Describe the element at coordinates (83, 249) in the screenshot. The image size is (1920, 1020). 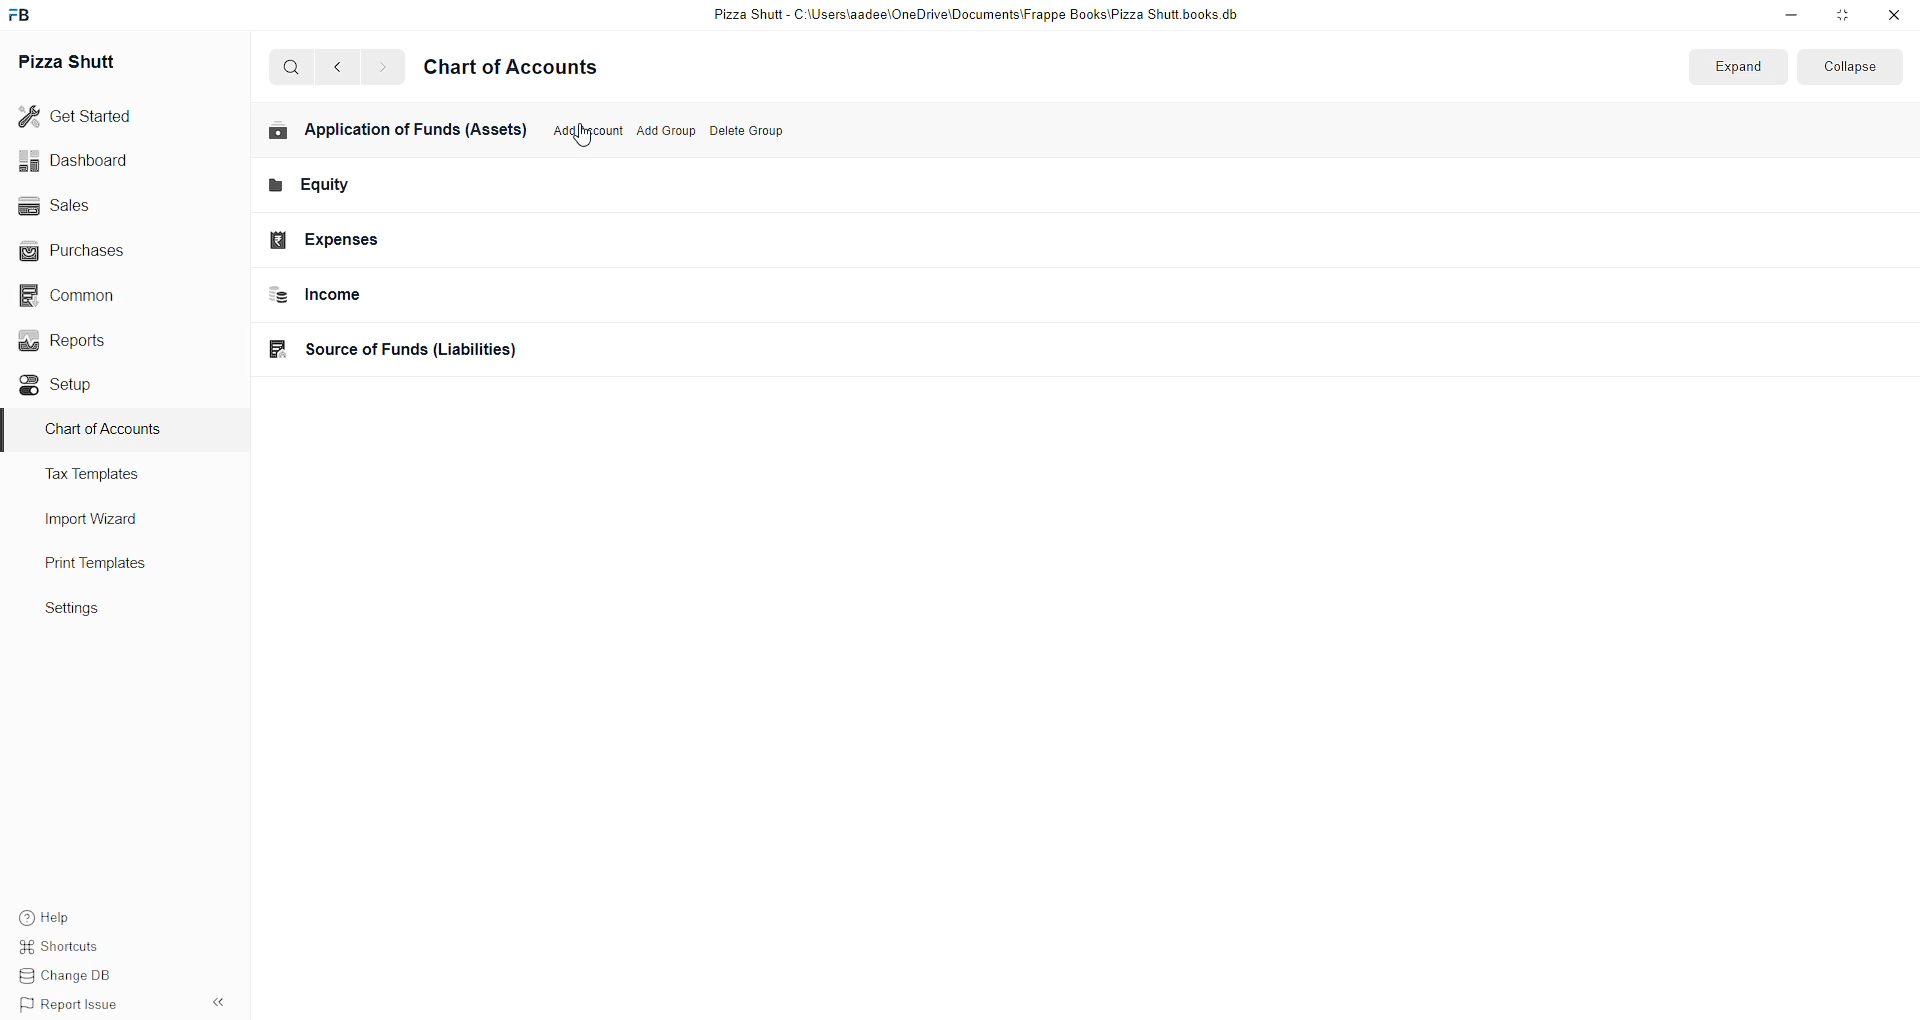
I see `Purchases ` at that location.